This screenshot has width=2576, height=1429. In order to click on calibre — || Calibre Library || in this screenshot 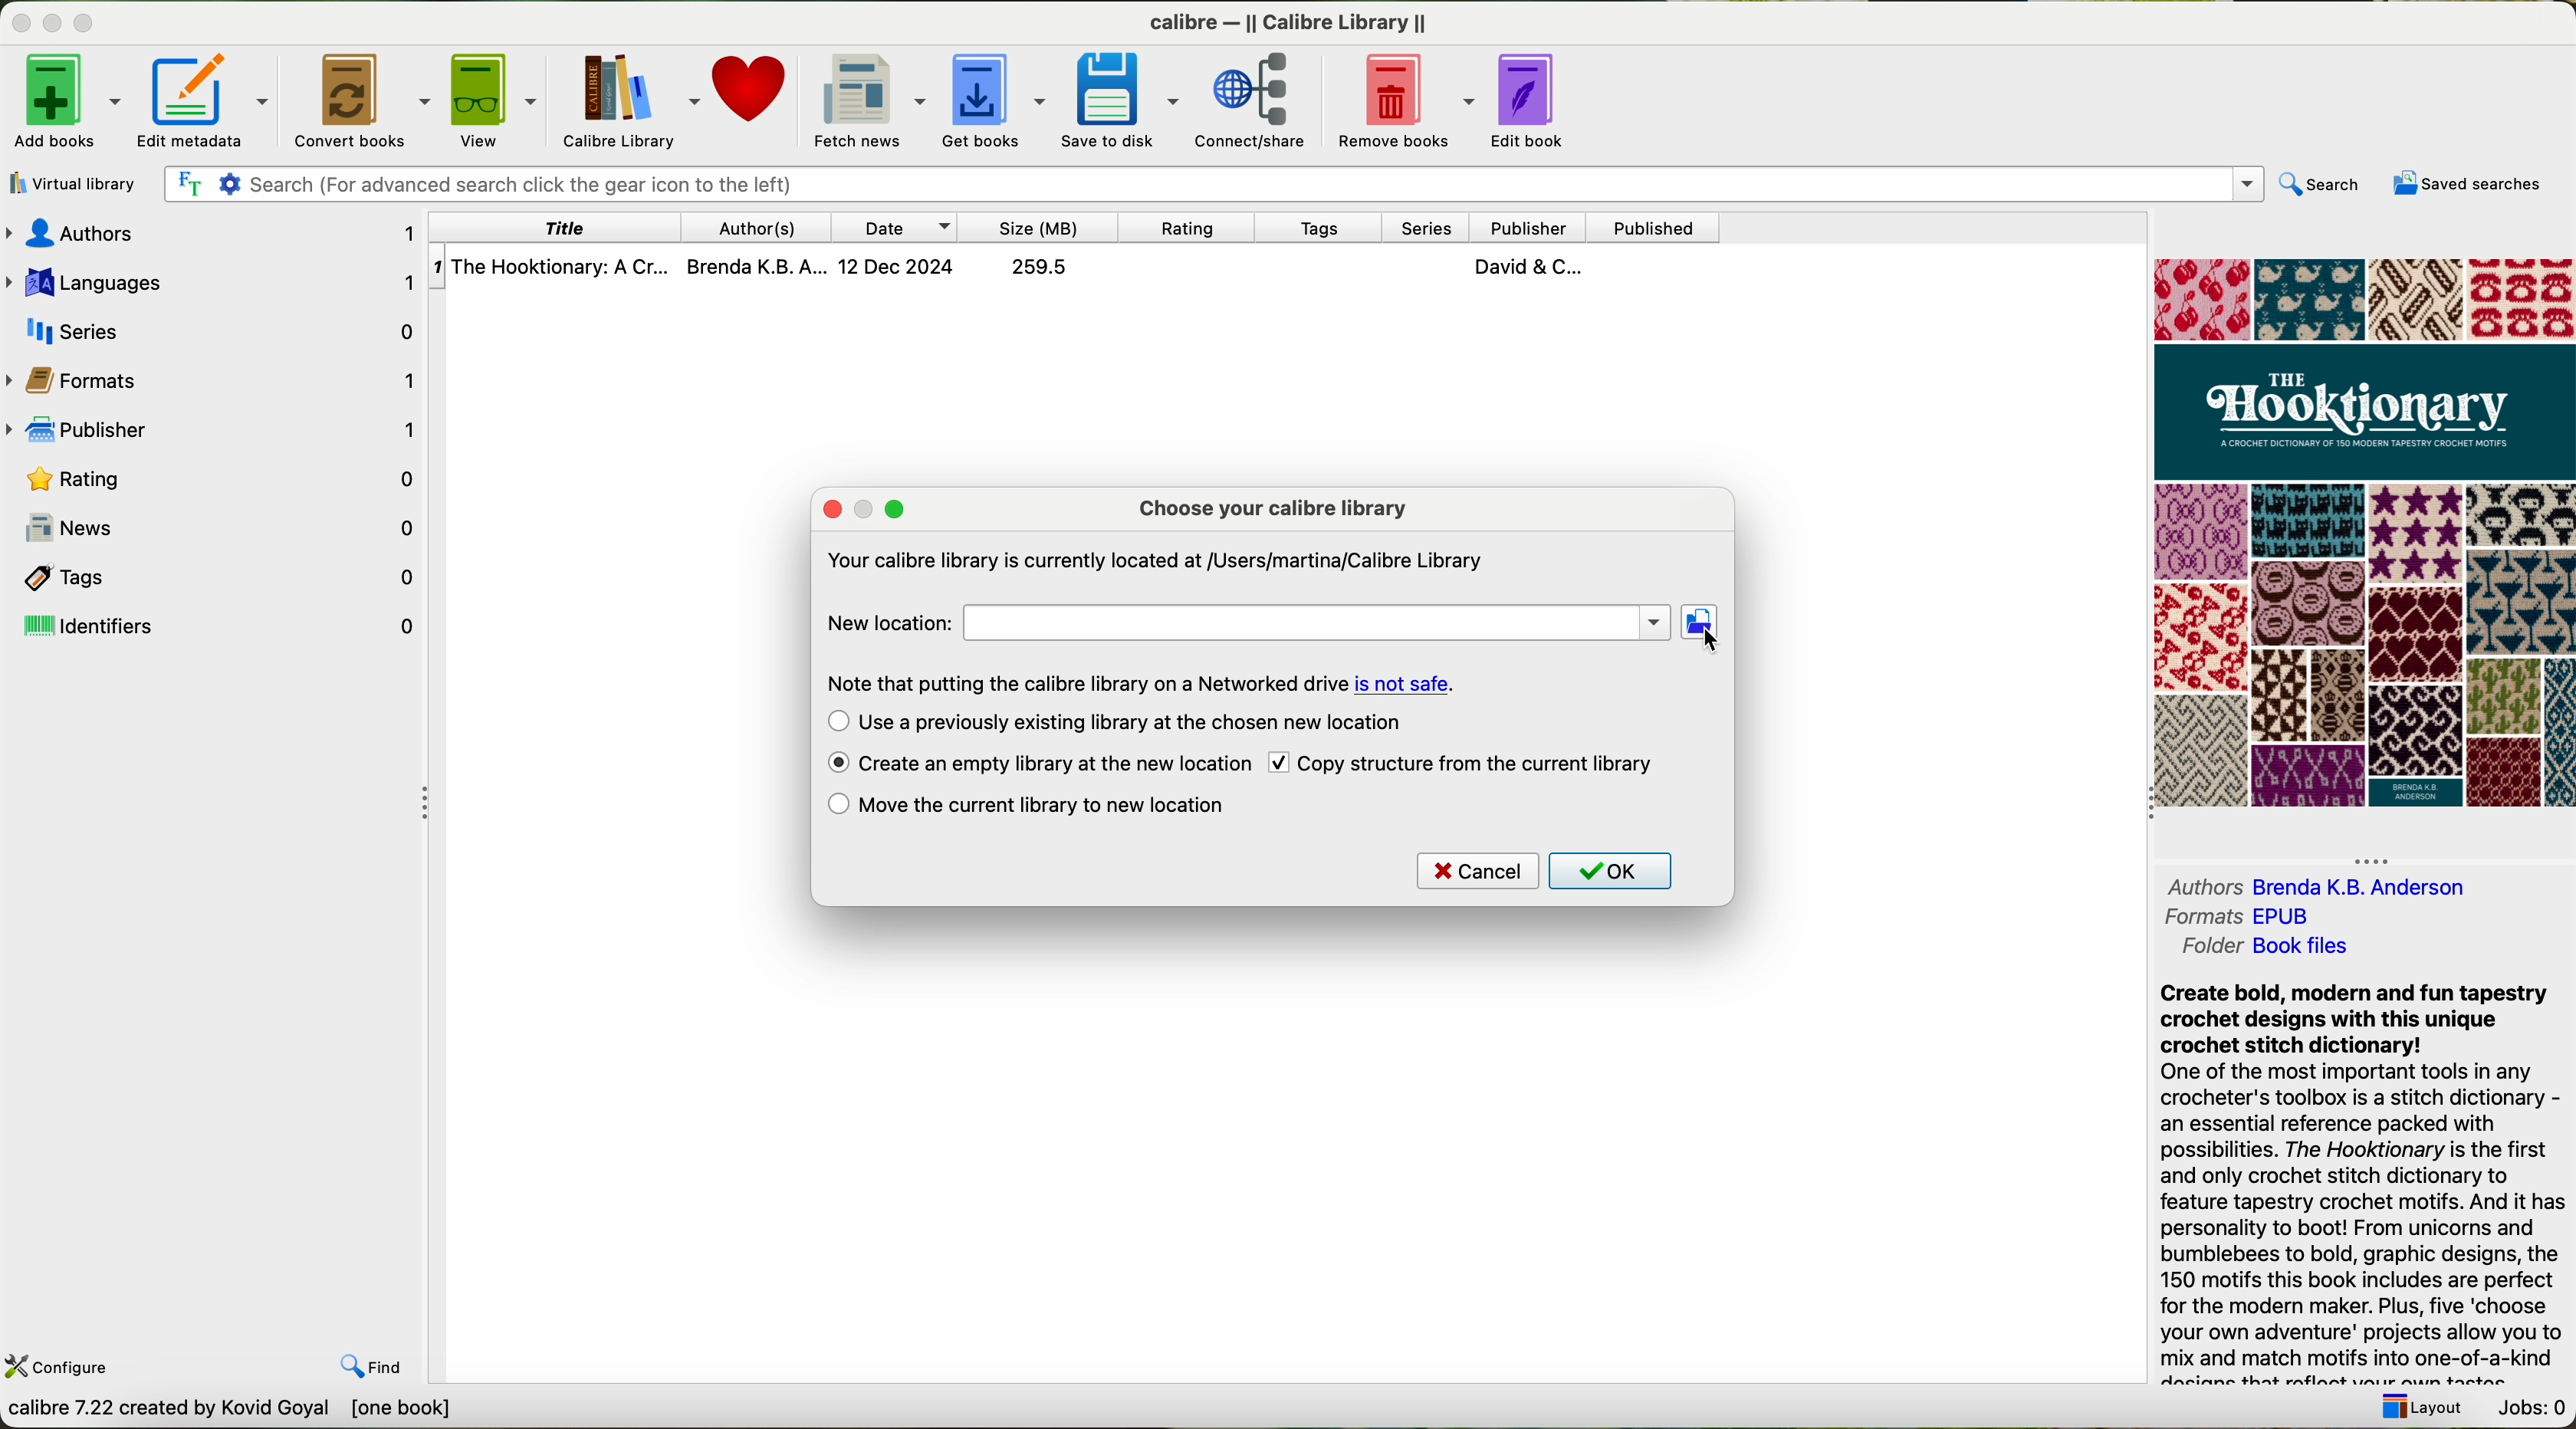, I will do `click(1286, 20)`.